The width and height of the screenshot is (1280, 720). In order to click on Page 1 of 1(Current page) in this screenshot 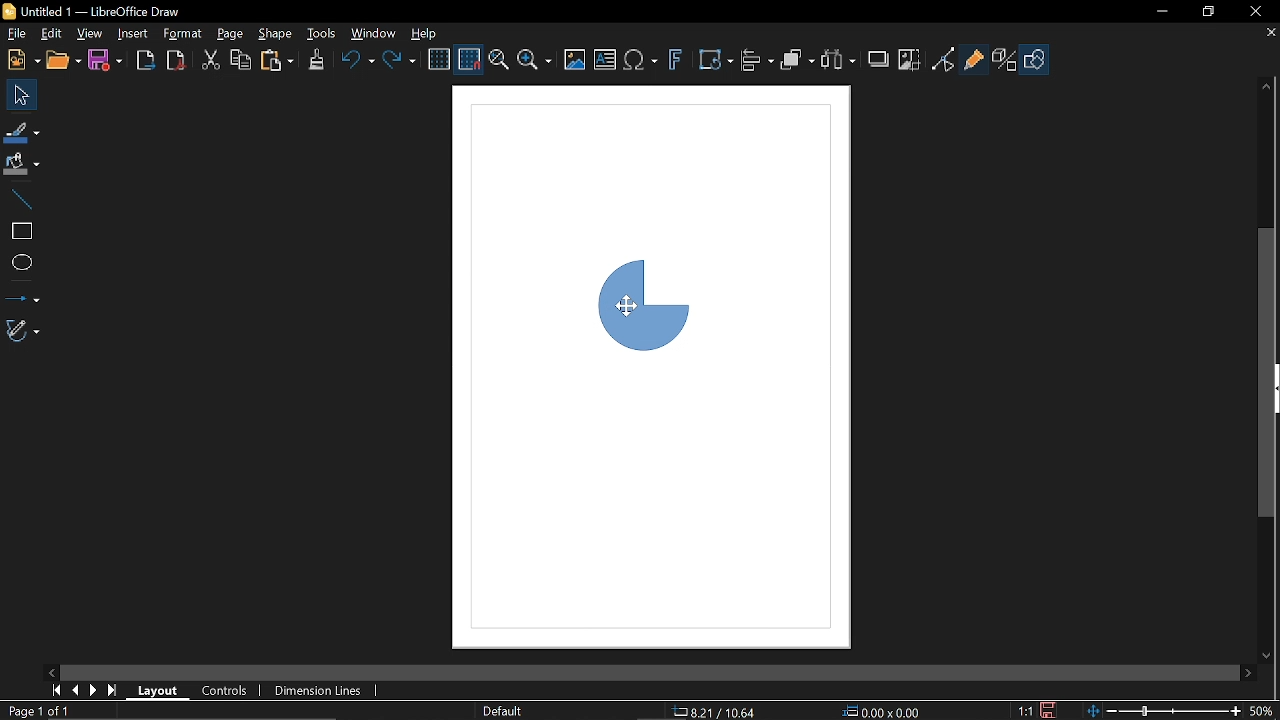, I will do `click(38, 710)`.